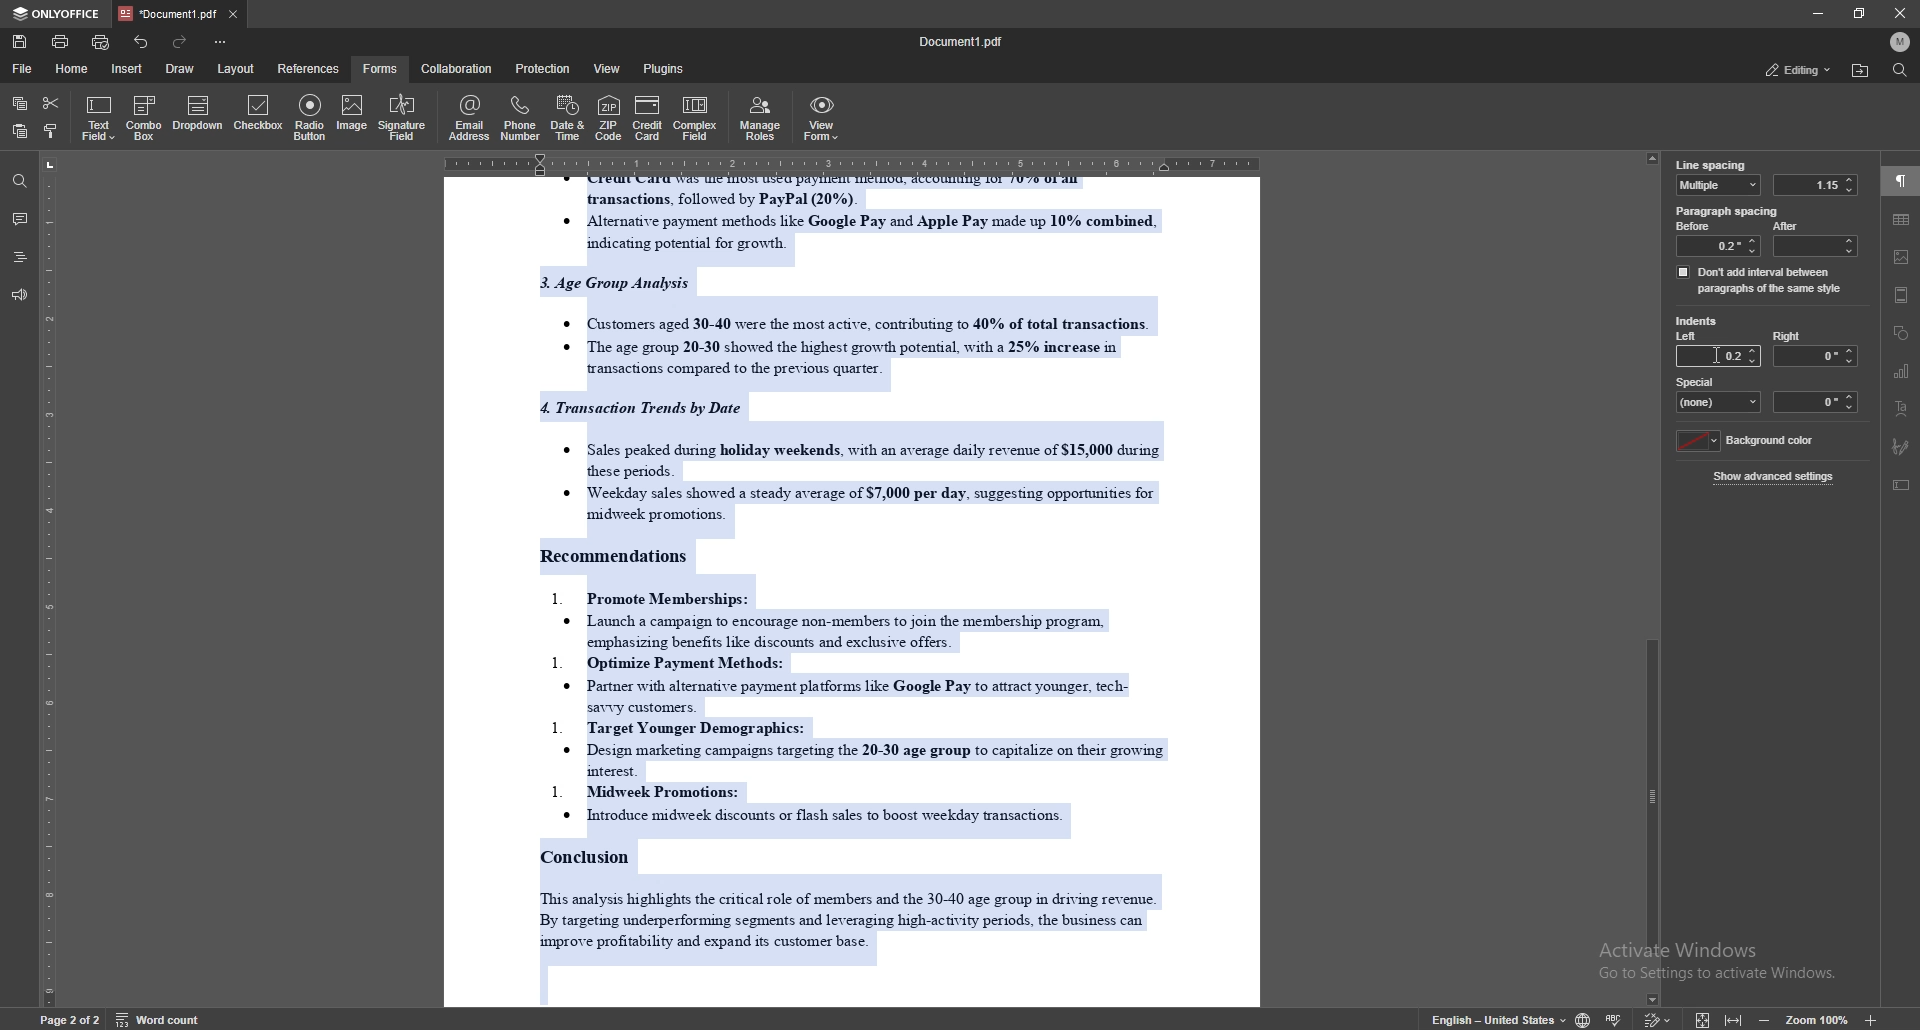  I want to click on email address, so click(470, 117).